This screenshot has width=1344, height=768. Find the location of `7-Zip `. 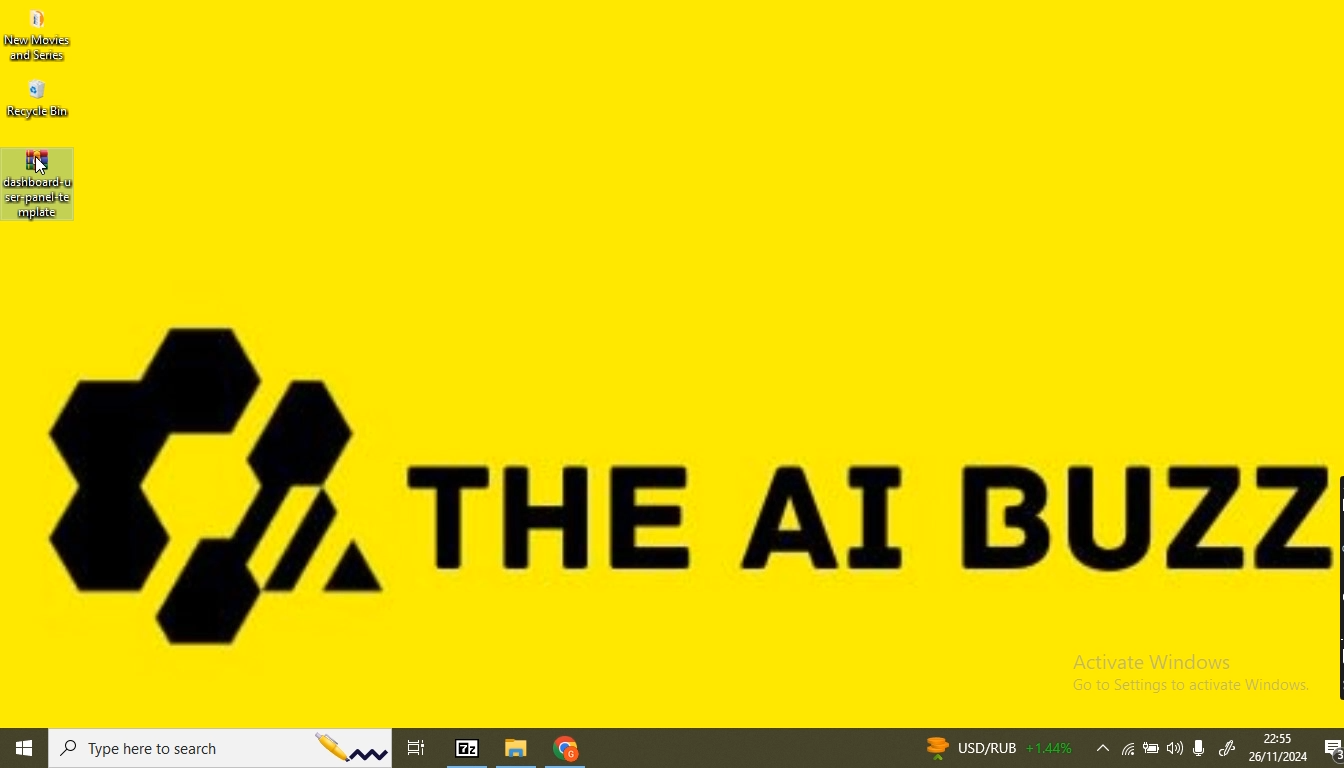

7-Zip  is located at coordinates (469, 747).